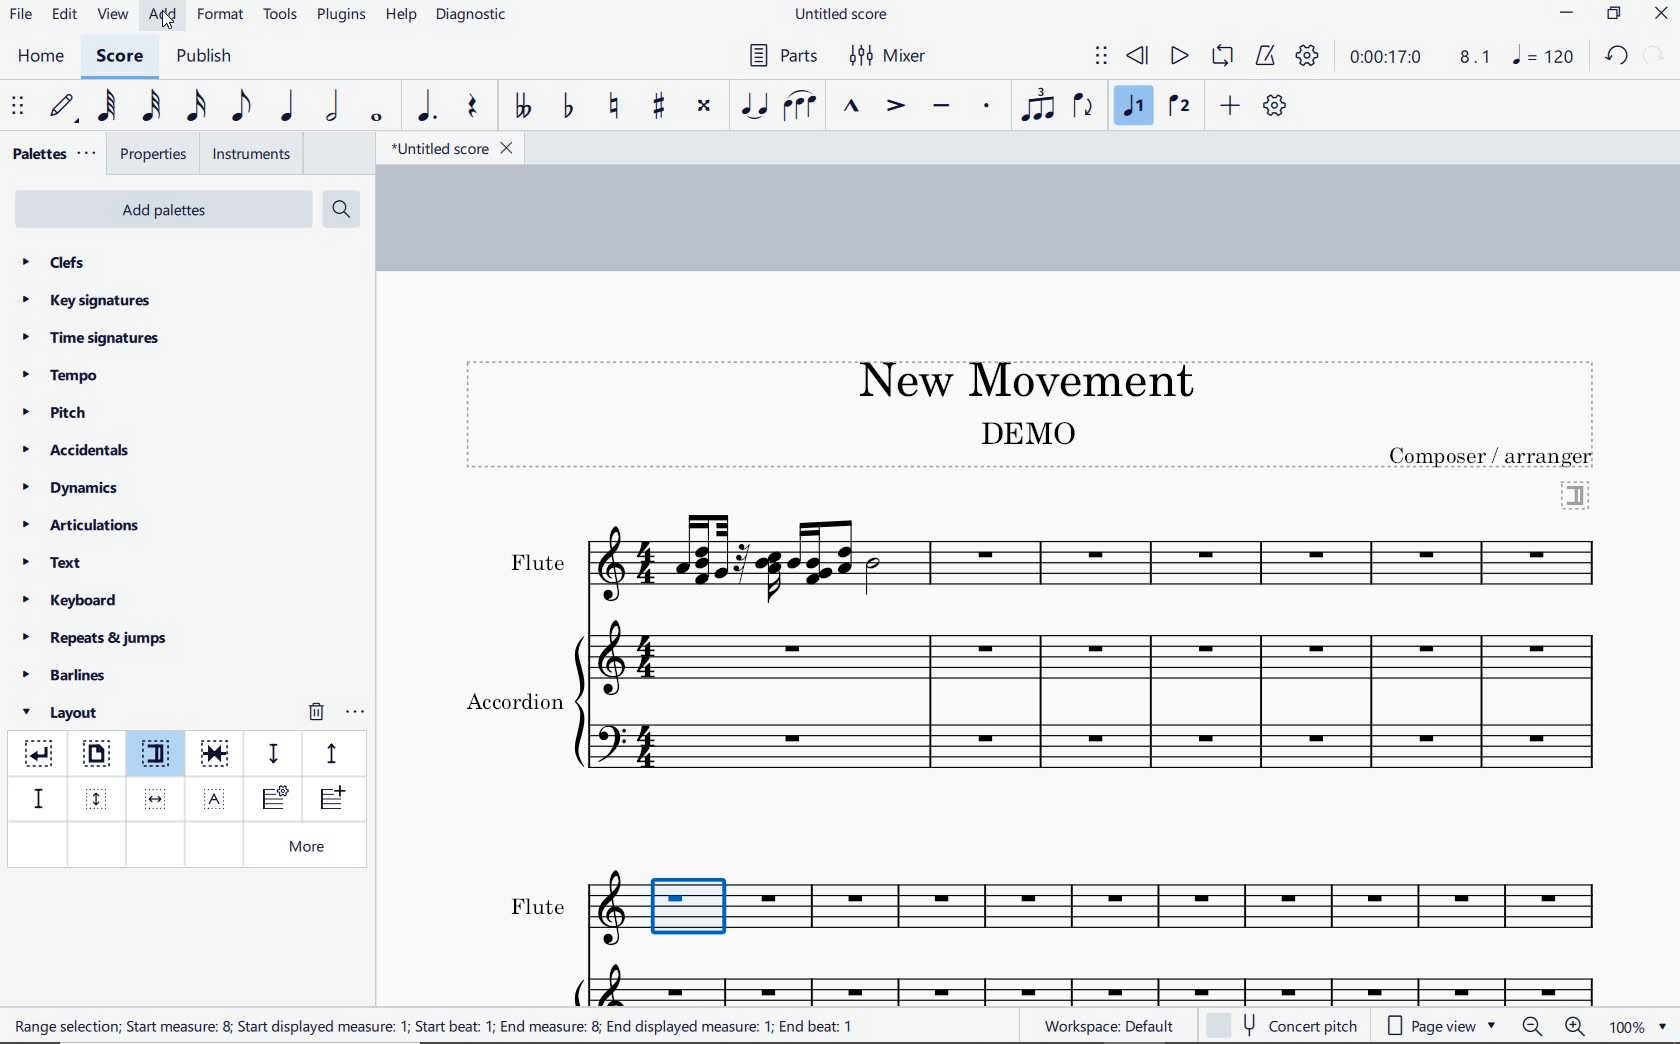  Describe the element at coordinates (536, 563) in the screenshot. I see `text` at that location.